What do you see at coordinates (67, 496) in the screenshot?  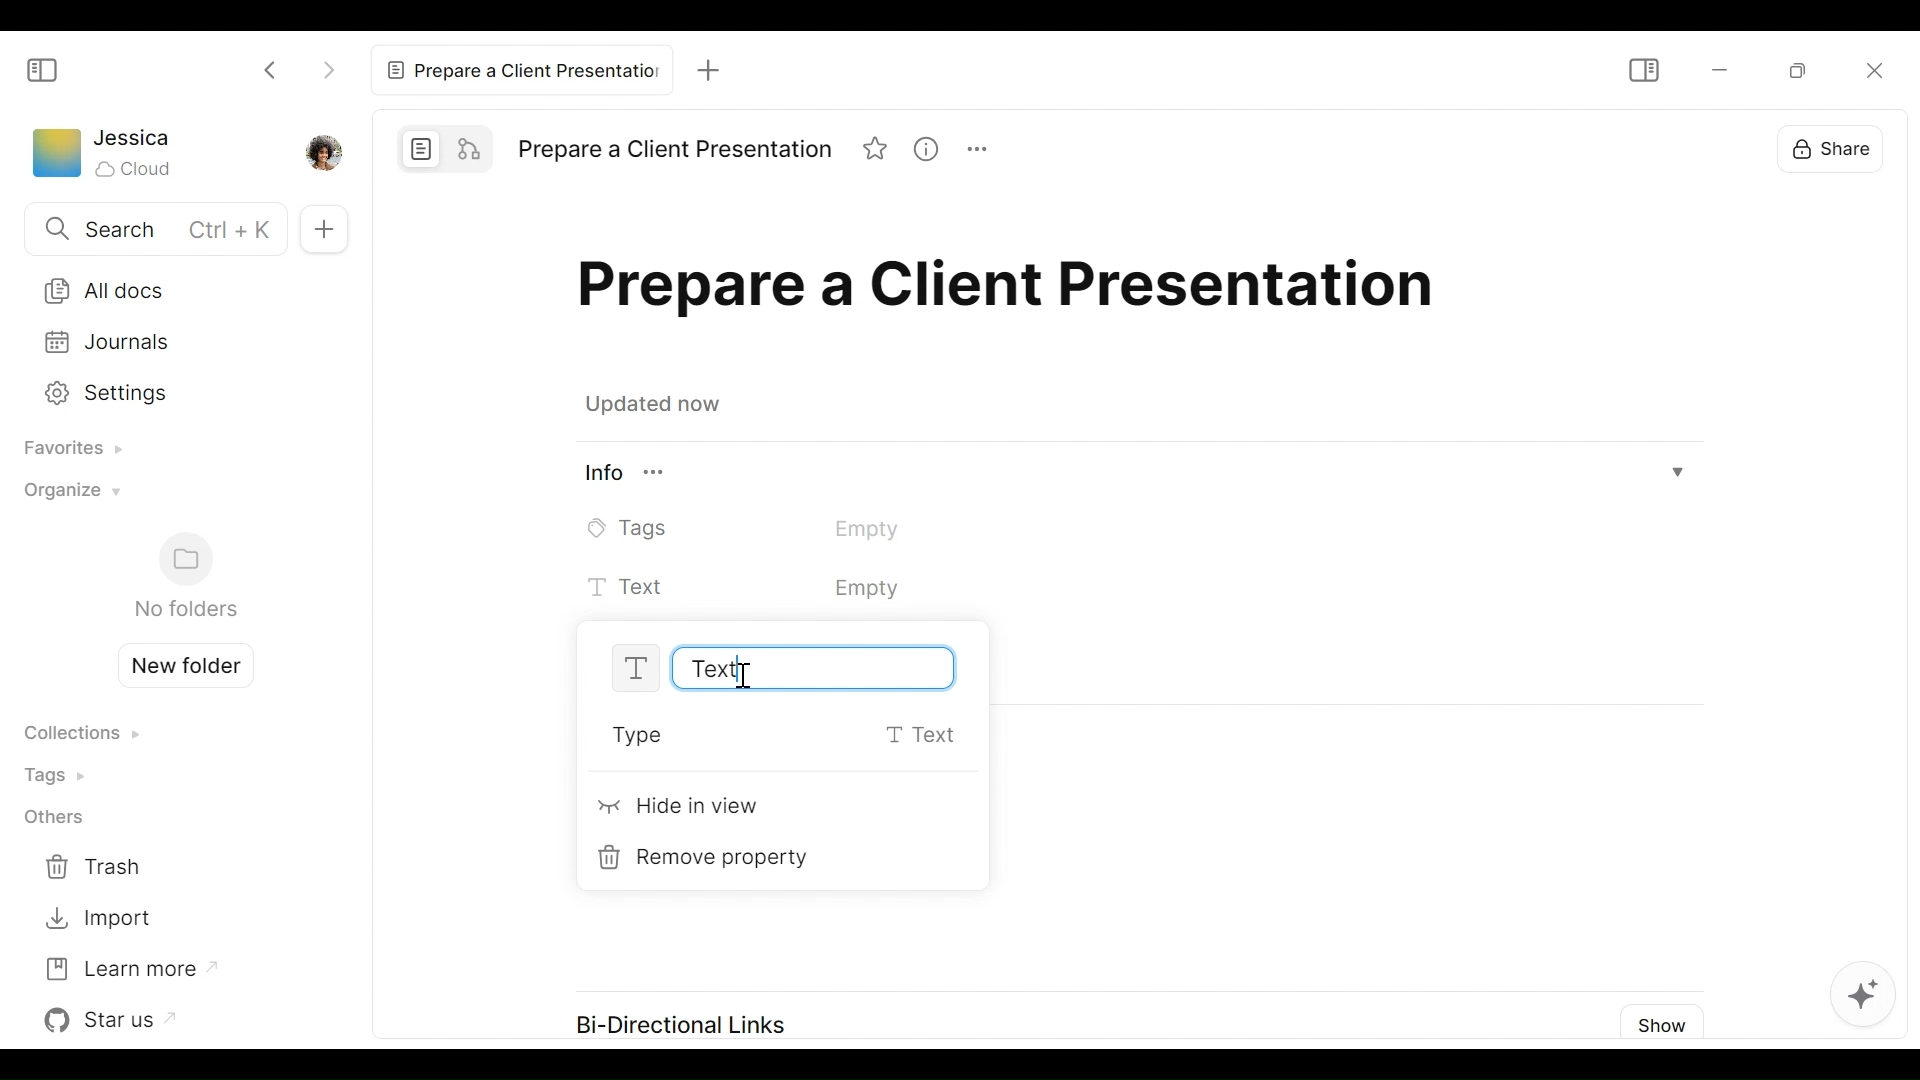 I see `Organize` at bounding box center [67, 496].